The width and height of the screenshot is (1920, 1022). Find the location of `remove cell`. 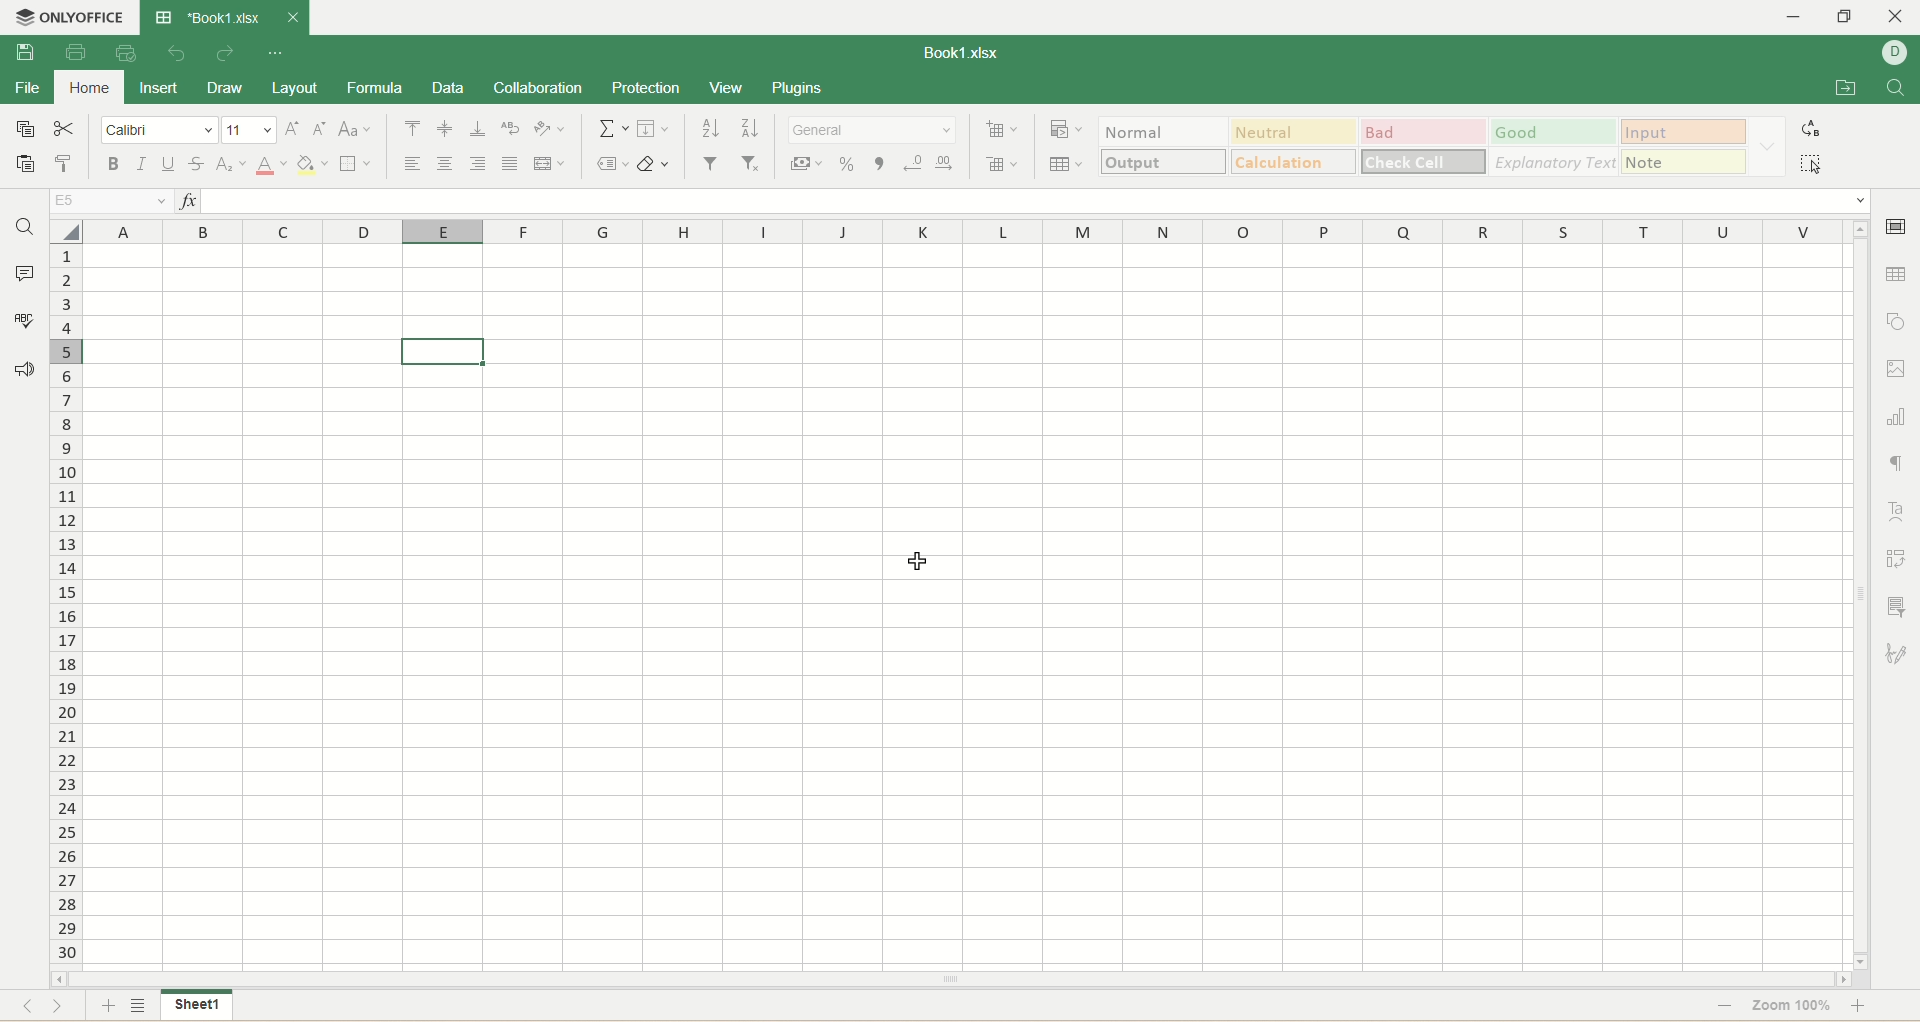

remove cell is located at coordinates (1000, 163).